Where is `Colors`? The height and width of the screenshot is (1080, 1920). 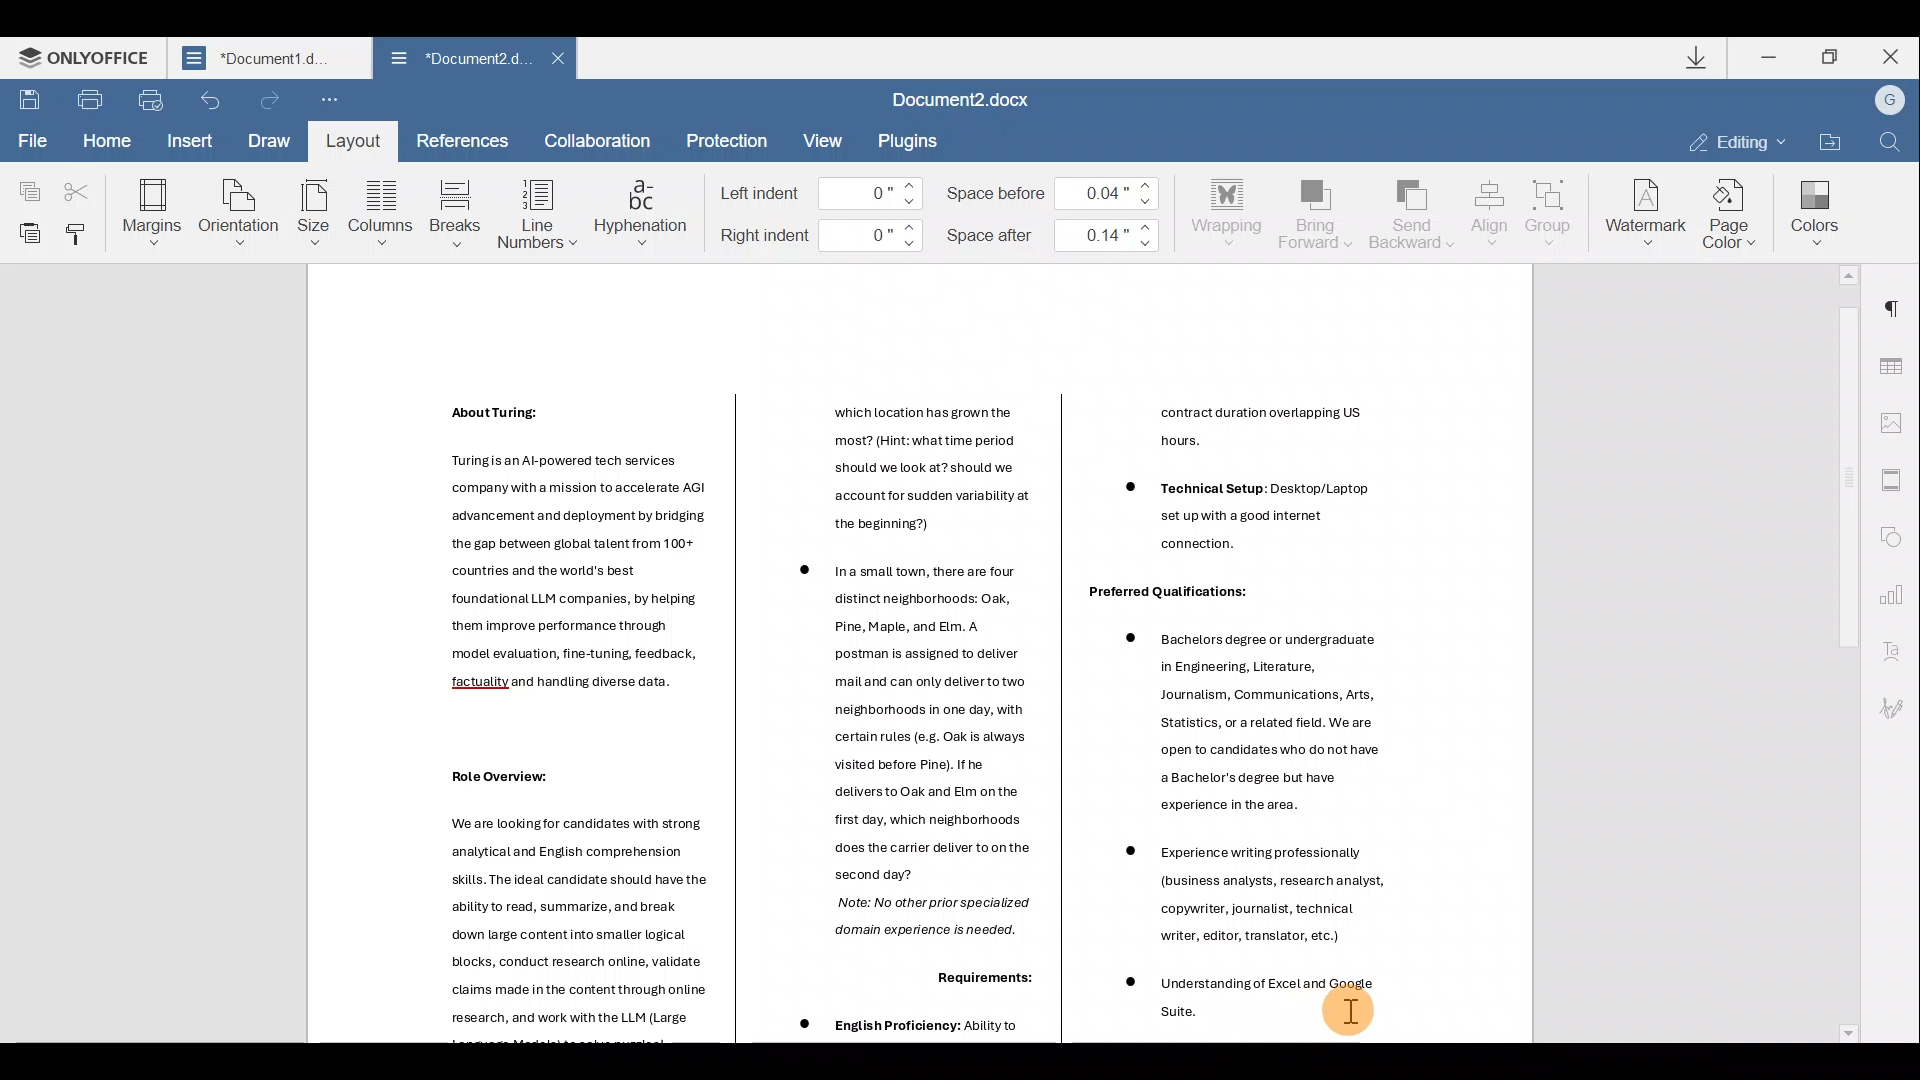 Colors is located at coordinates (1814, 207).